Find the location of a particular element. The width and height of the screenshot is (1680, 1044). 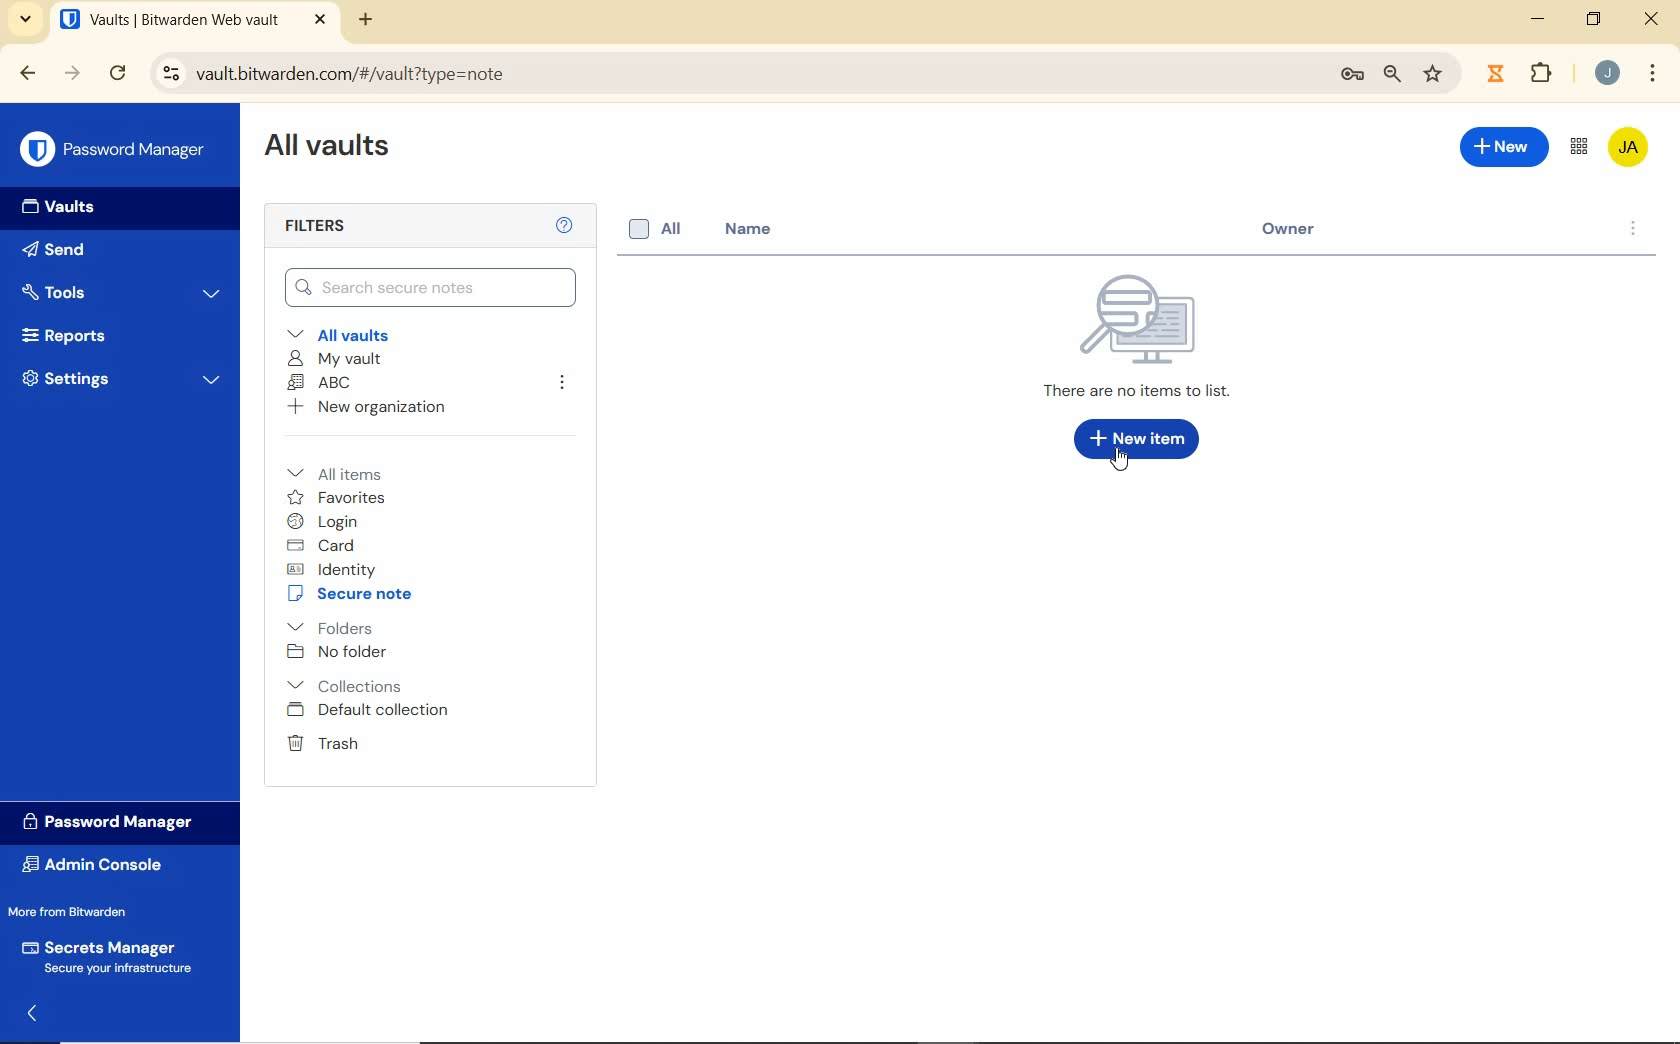

Tools is located at coordinates (123, 291).